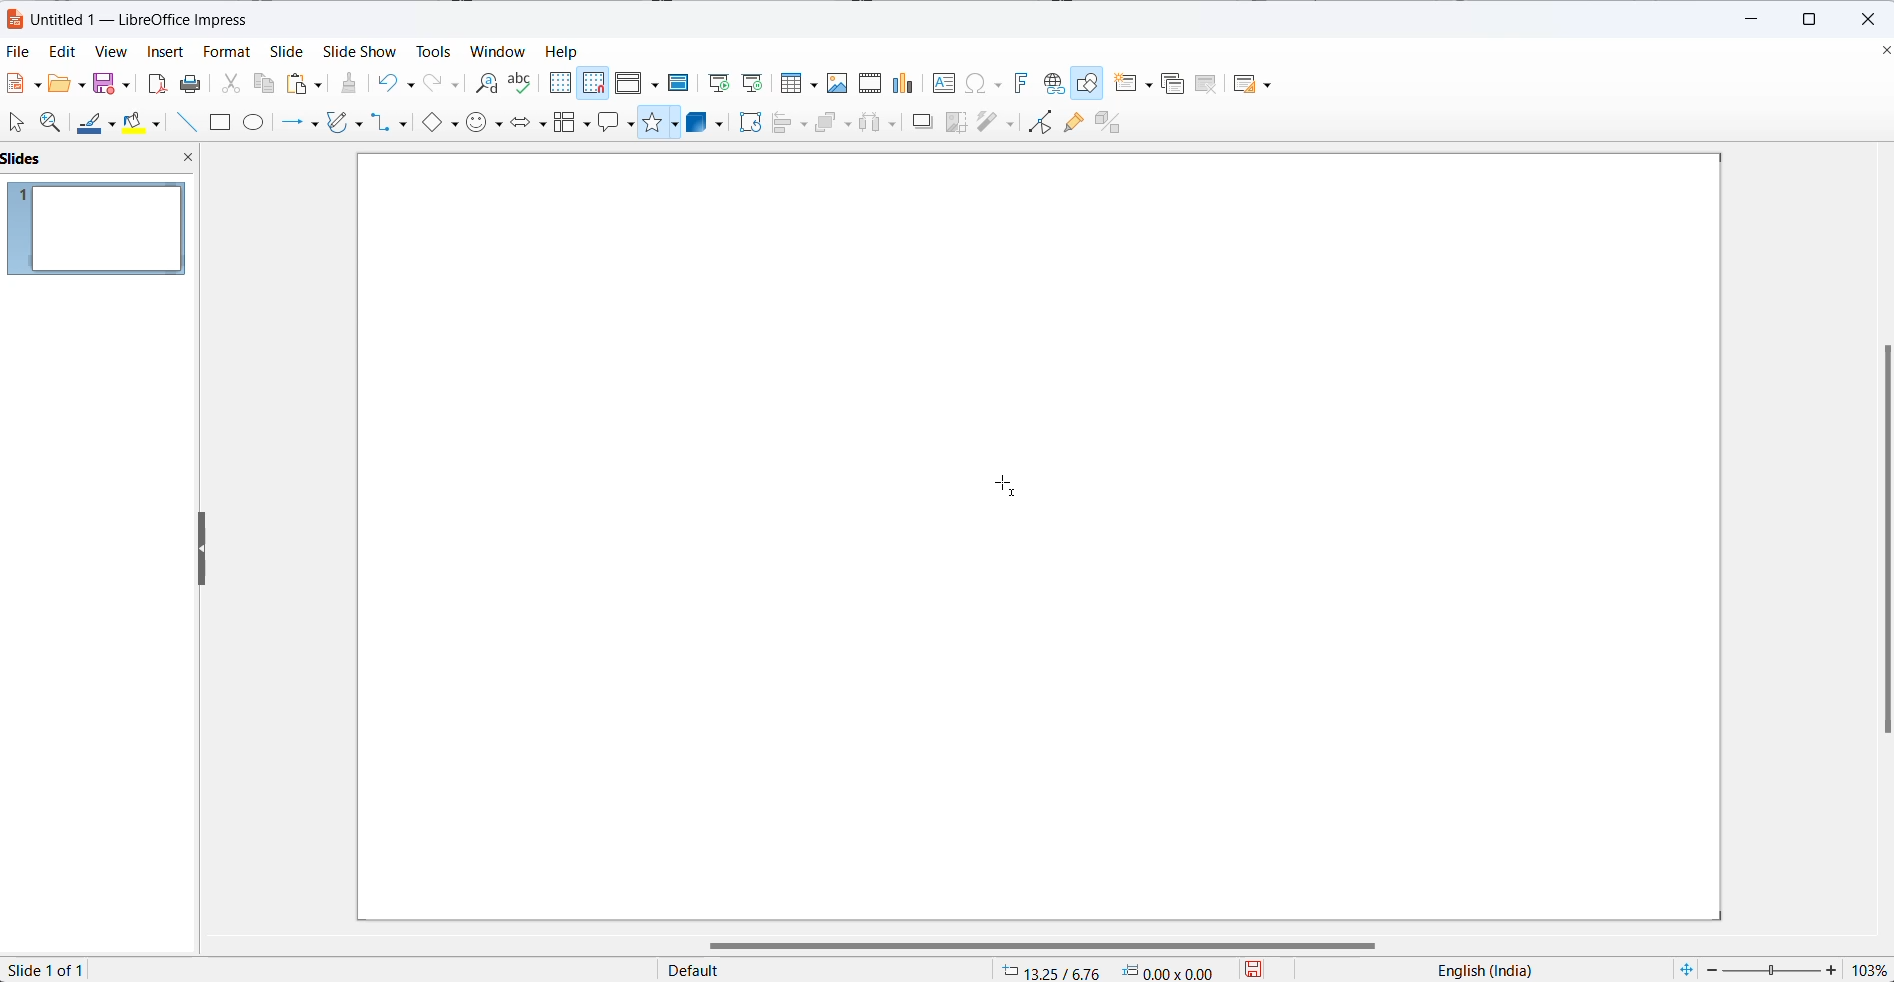 Image resolution: width=1894 pixels, height=982 pixels. I want to click on help, so click(569, 51).